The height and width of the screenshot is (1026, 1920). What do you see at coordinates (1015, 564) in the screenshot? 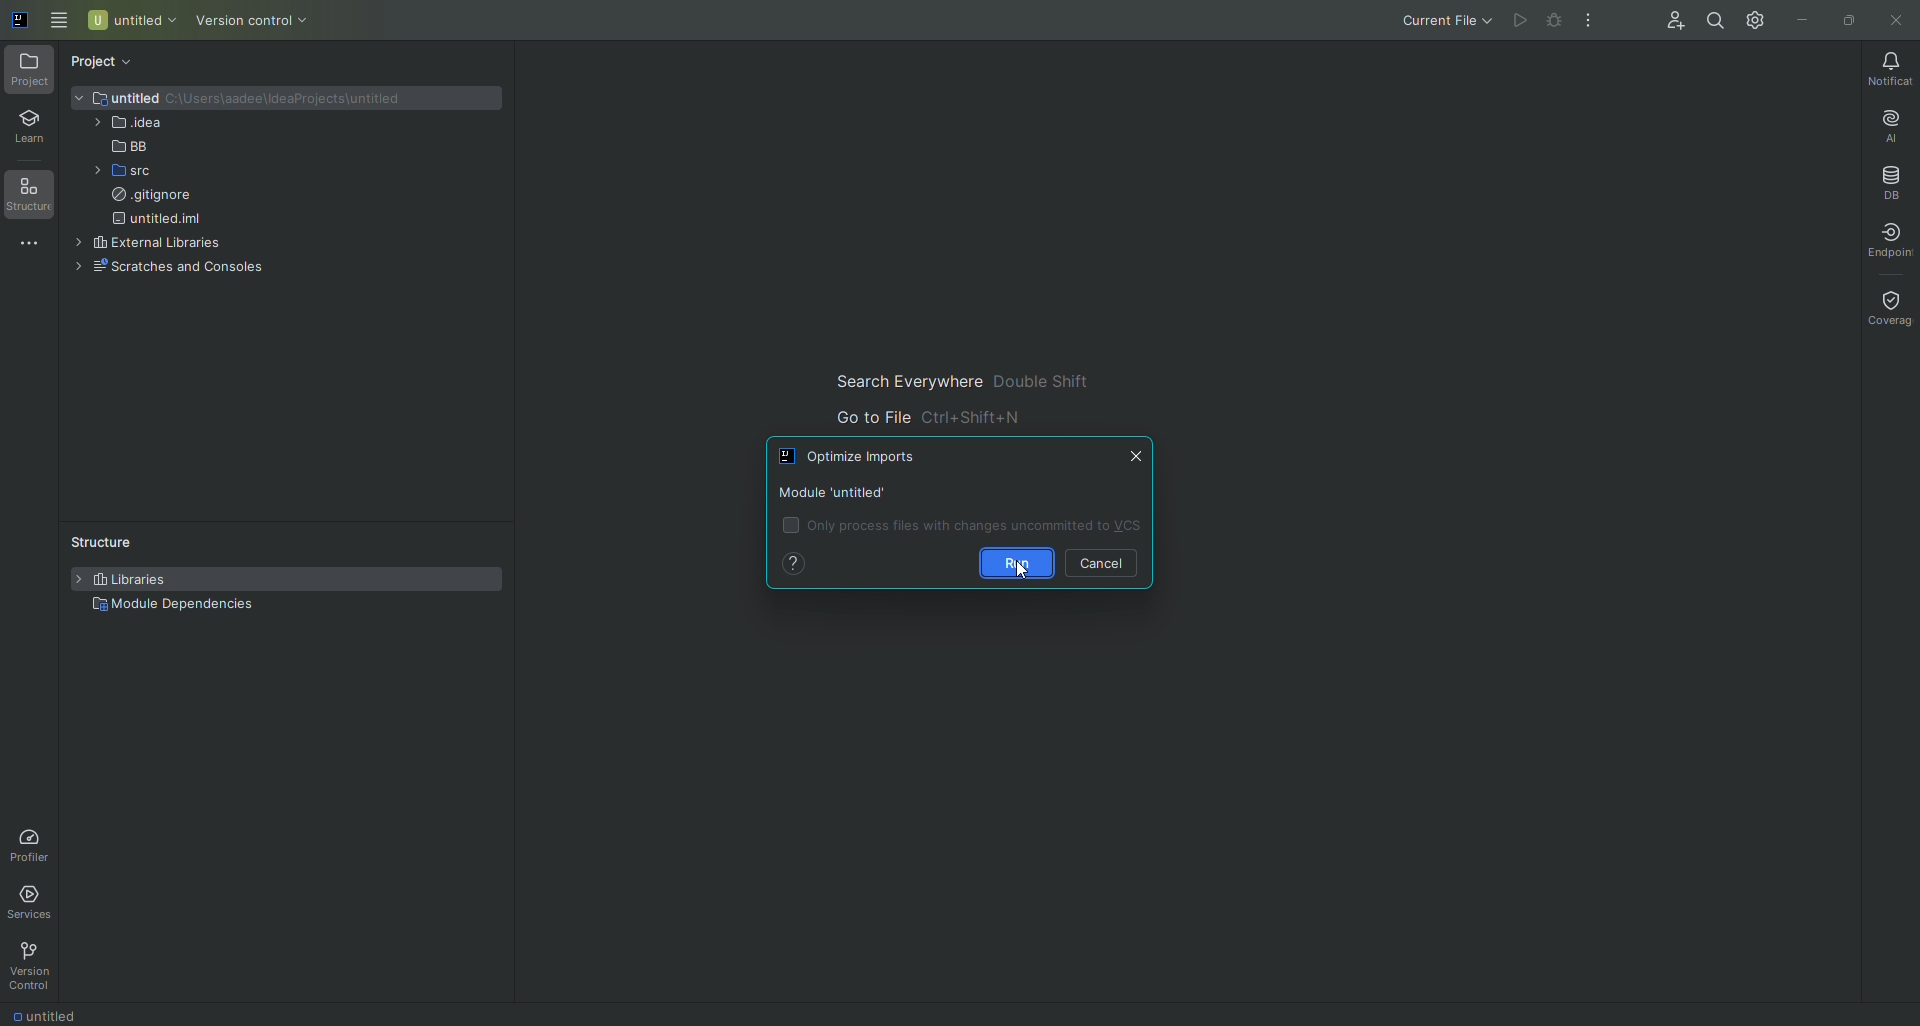
I see `Run` at bounding box center [1015, 564].